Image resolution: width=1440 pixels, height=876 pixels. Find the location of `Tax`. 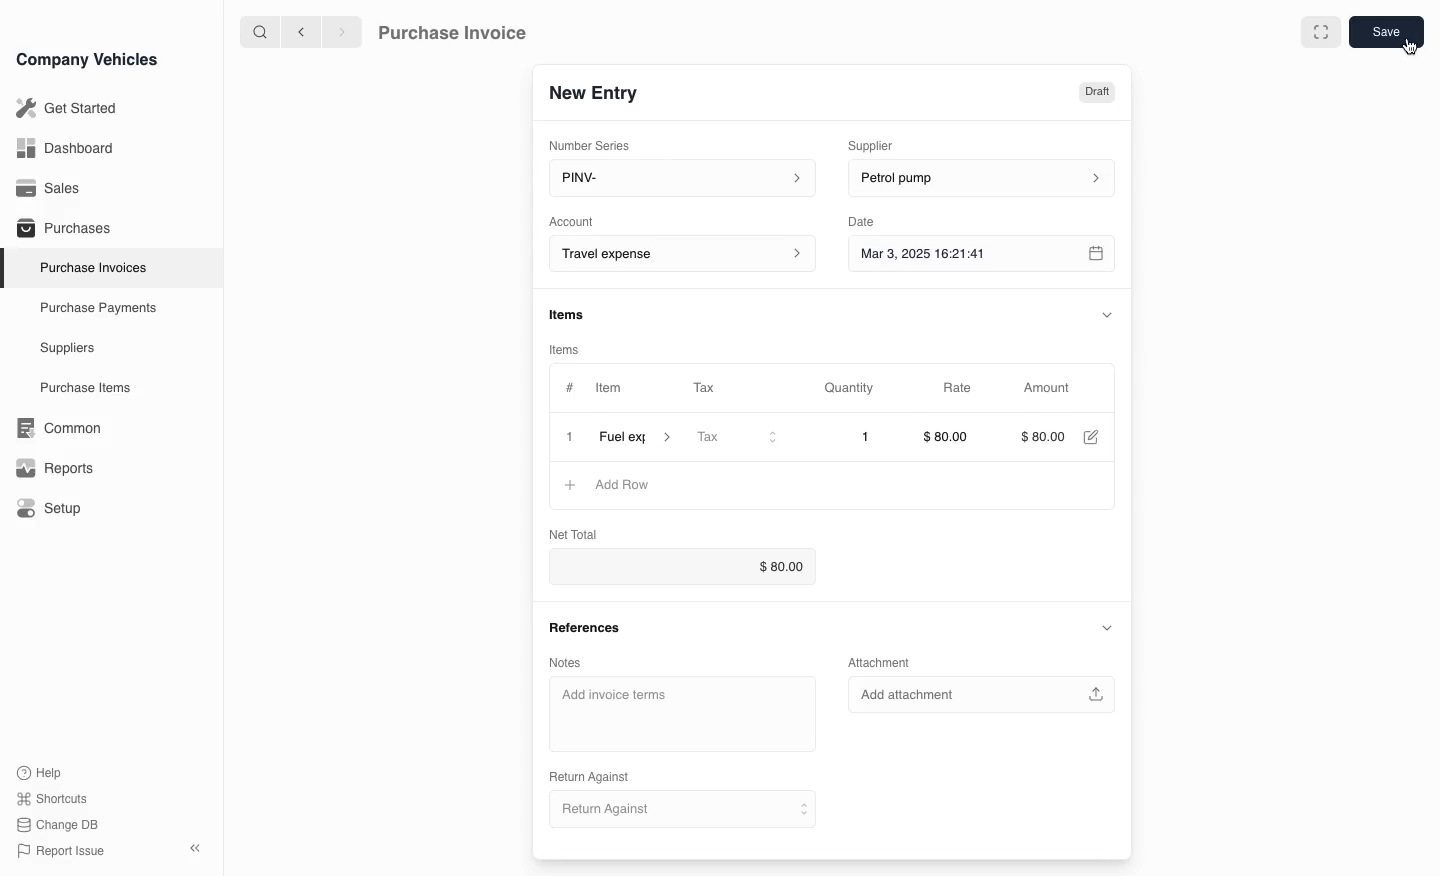

Tax is located at coordinates (713, 389).